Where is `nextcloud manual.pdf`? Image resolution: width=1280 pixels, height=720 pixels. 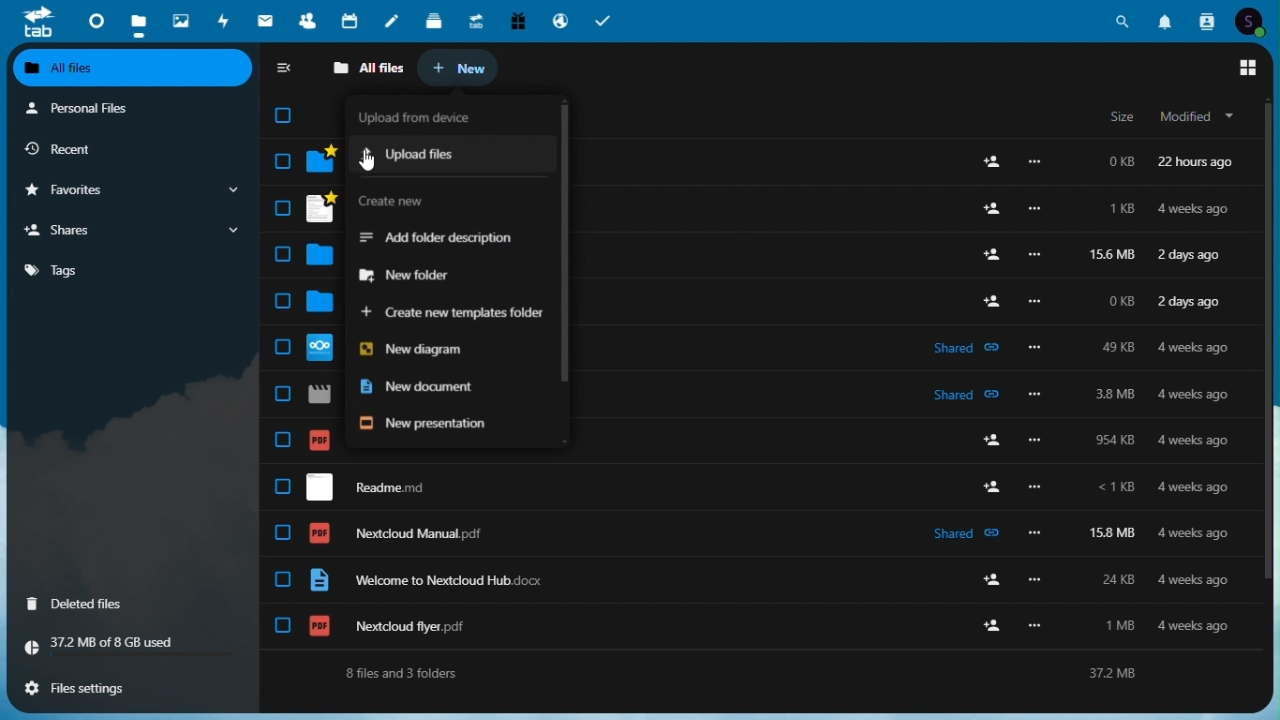 nextcloud manual.pdf is located at coordinates (404, 533).